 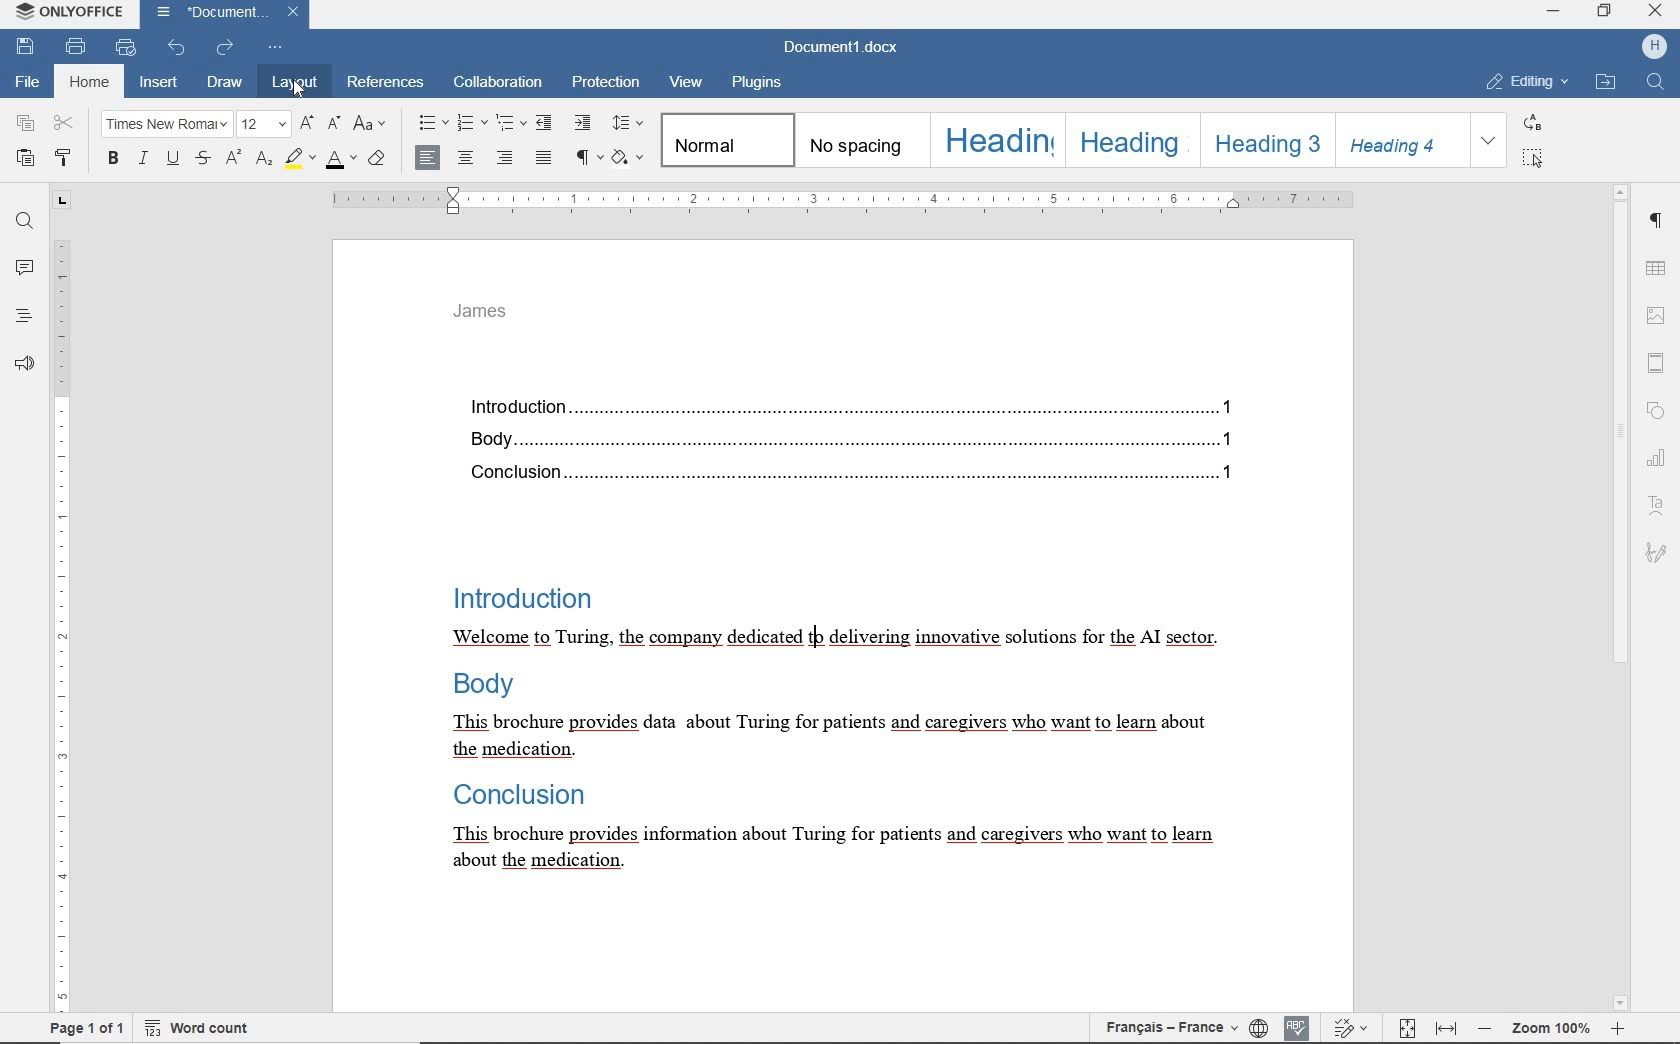 I want to click on justified, so click(x=543, y=158).